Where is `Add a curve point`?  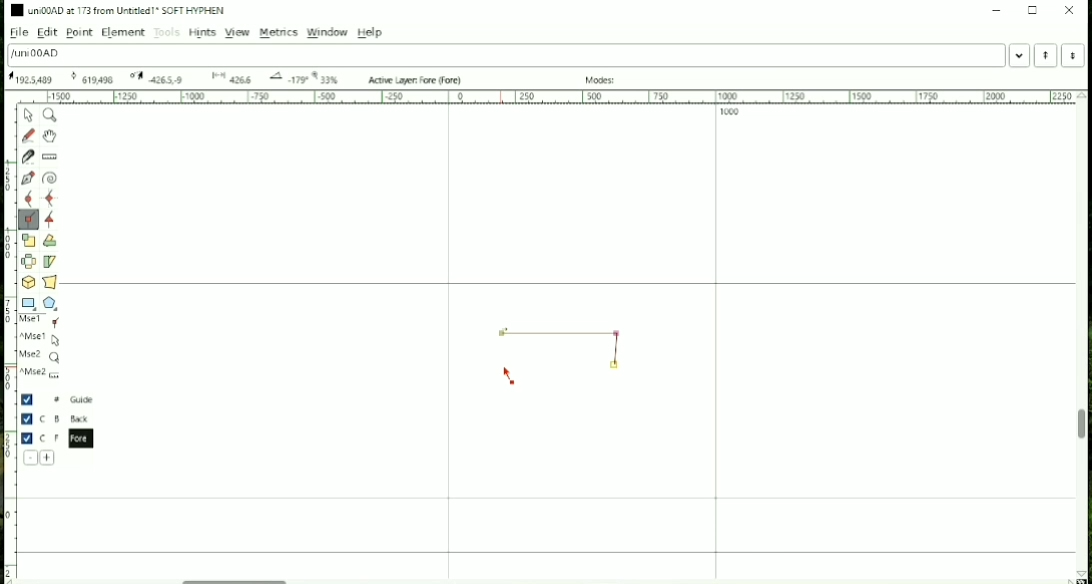
Add a curve point is located at coordinates (28, 198).